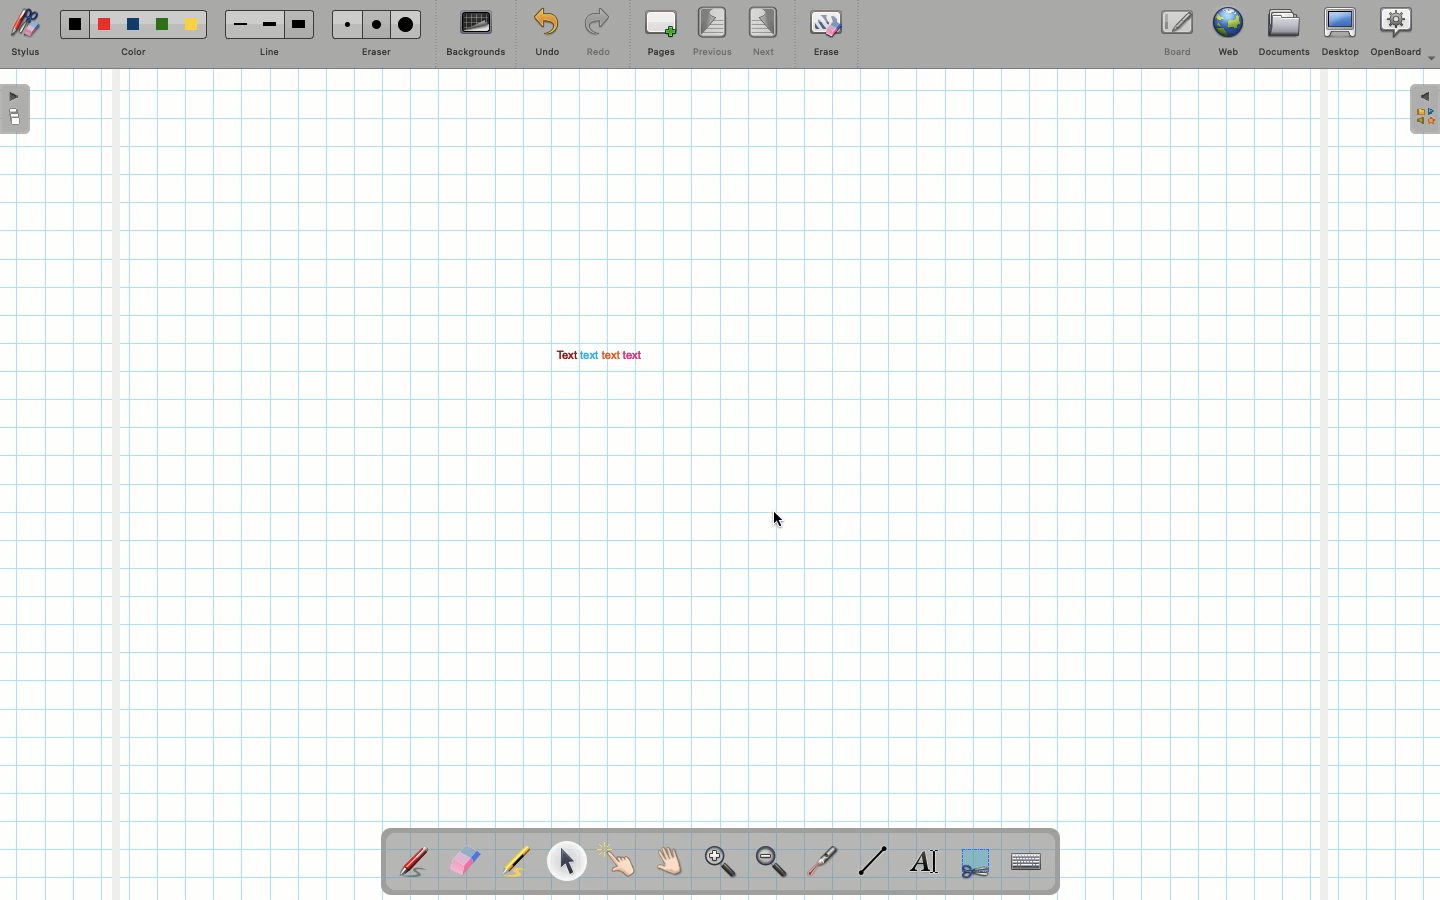  What do you see at coordinates (778, 519) in the screenshot?
I see `cursor` at bounding box center [778, 519].